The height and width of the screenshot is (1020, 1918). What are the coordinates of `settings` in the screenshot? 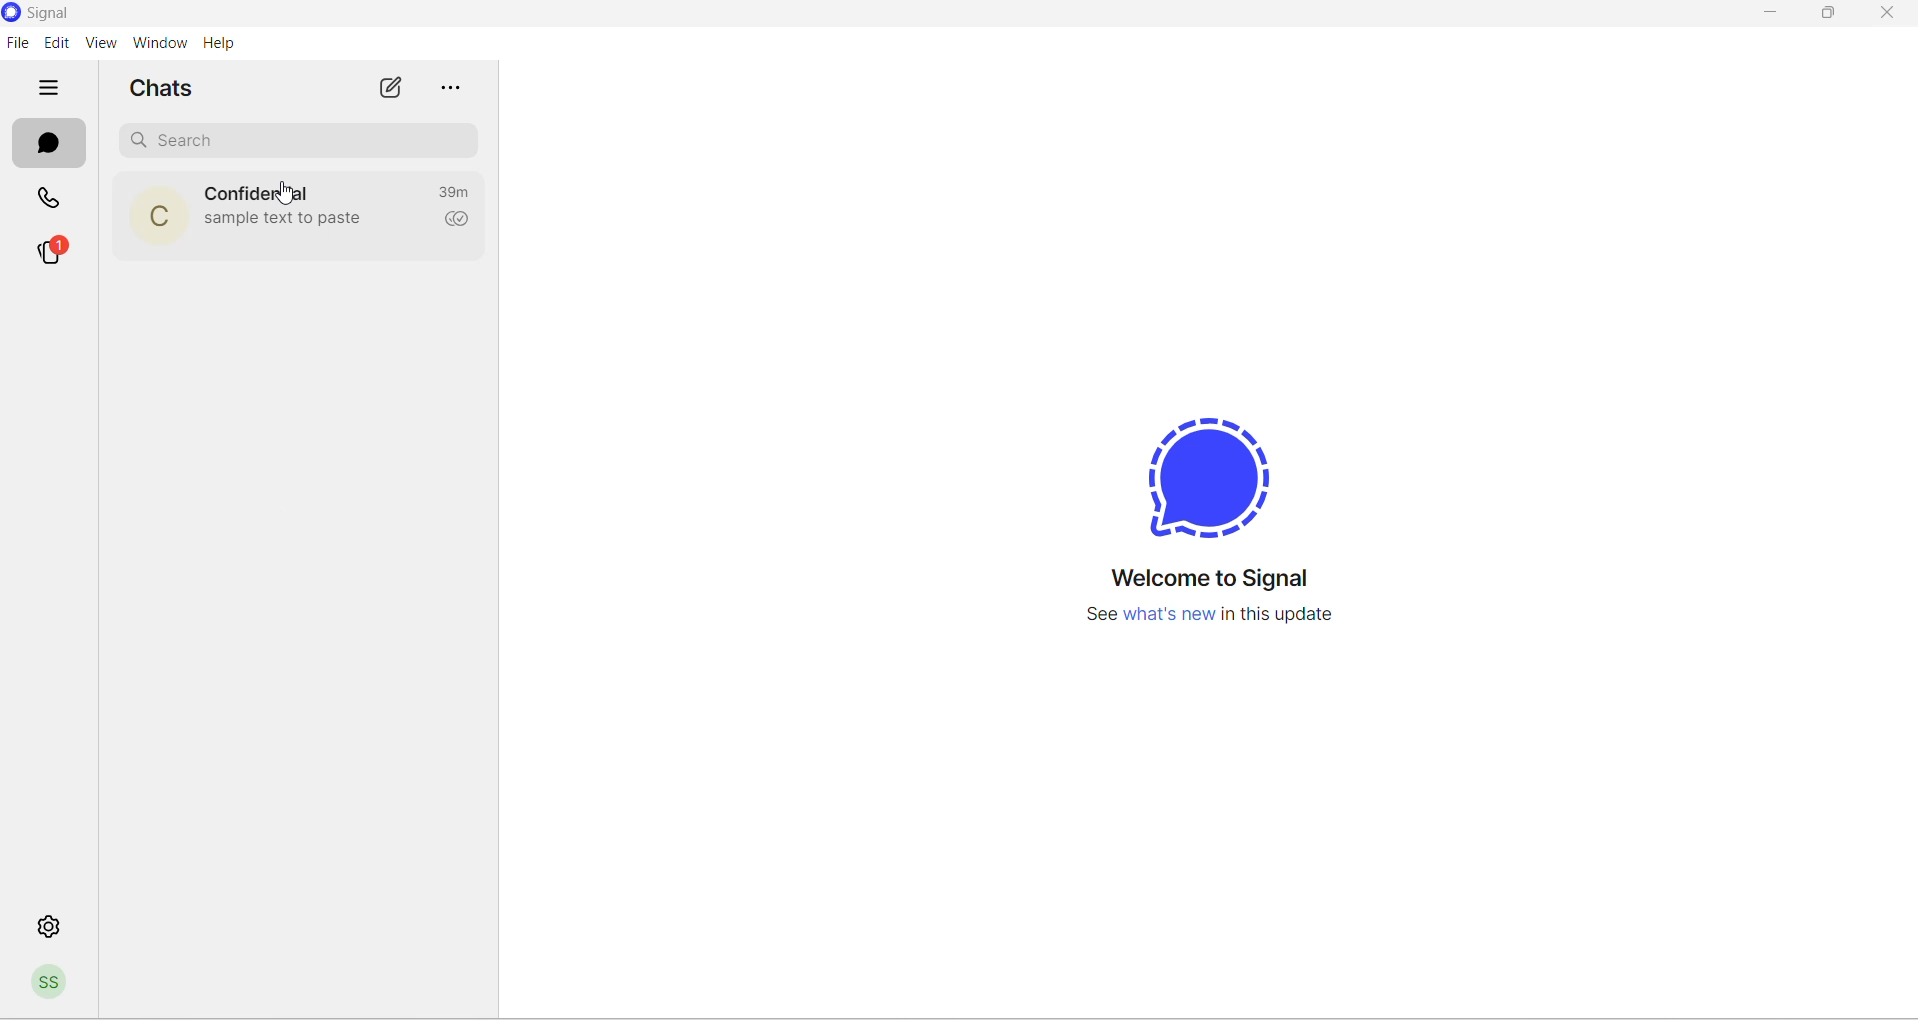 It's located at (45, 924).